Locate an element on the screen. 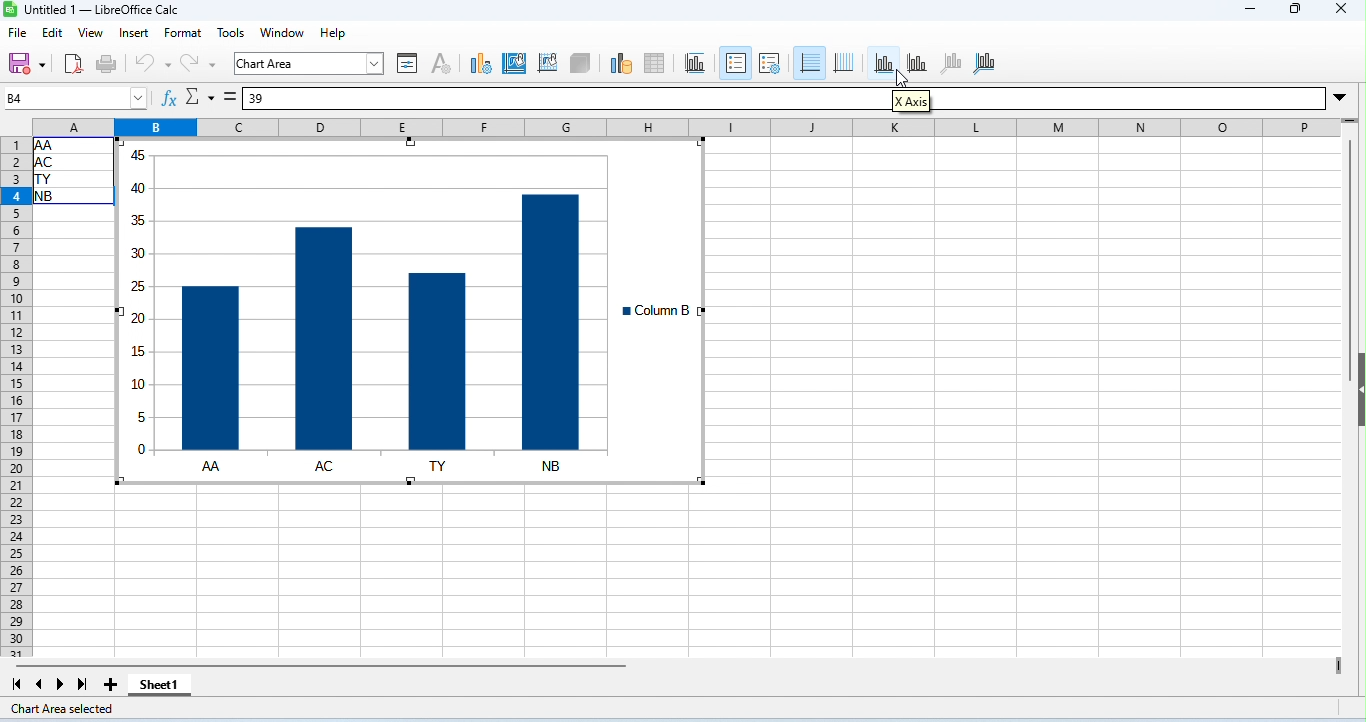  function wizard is located at coordinates (171, 98).